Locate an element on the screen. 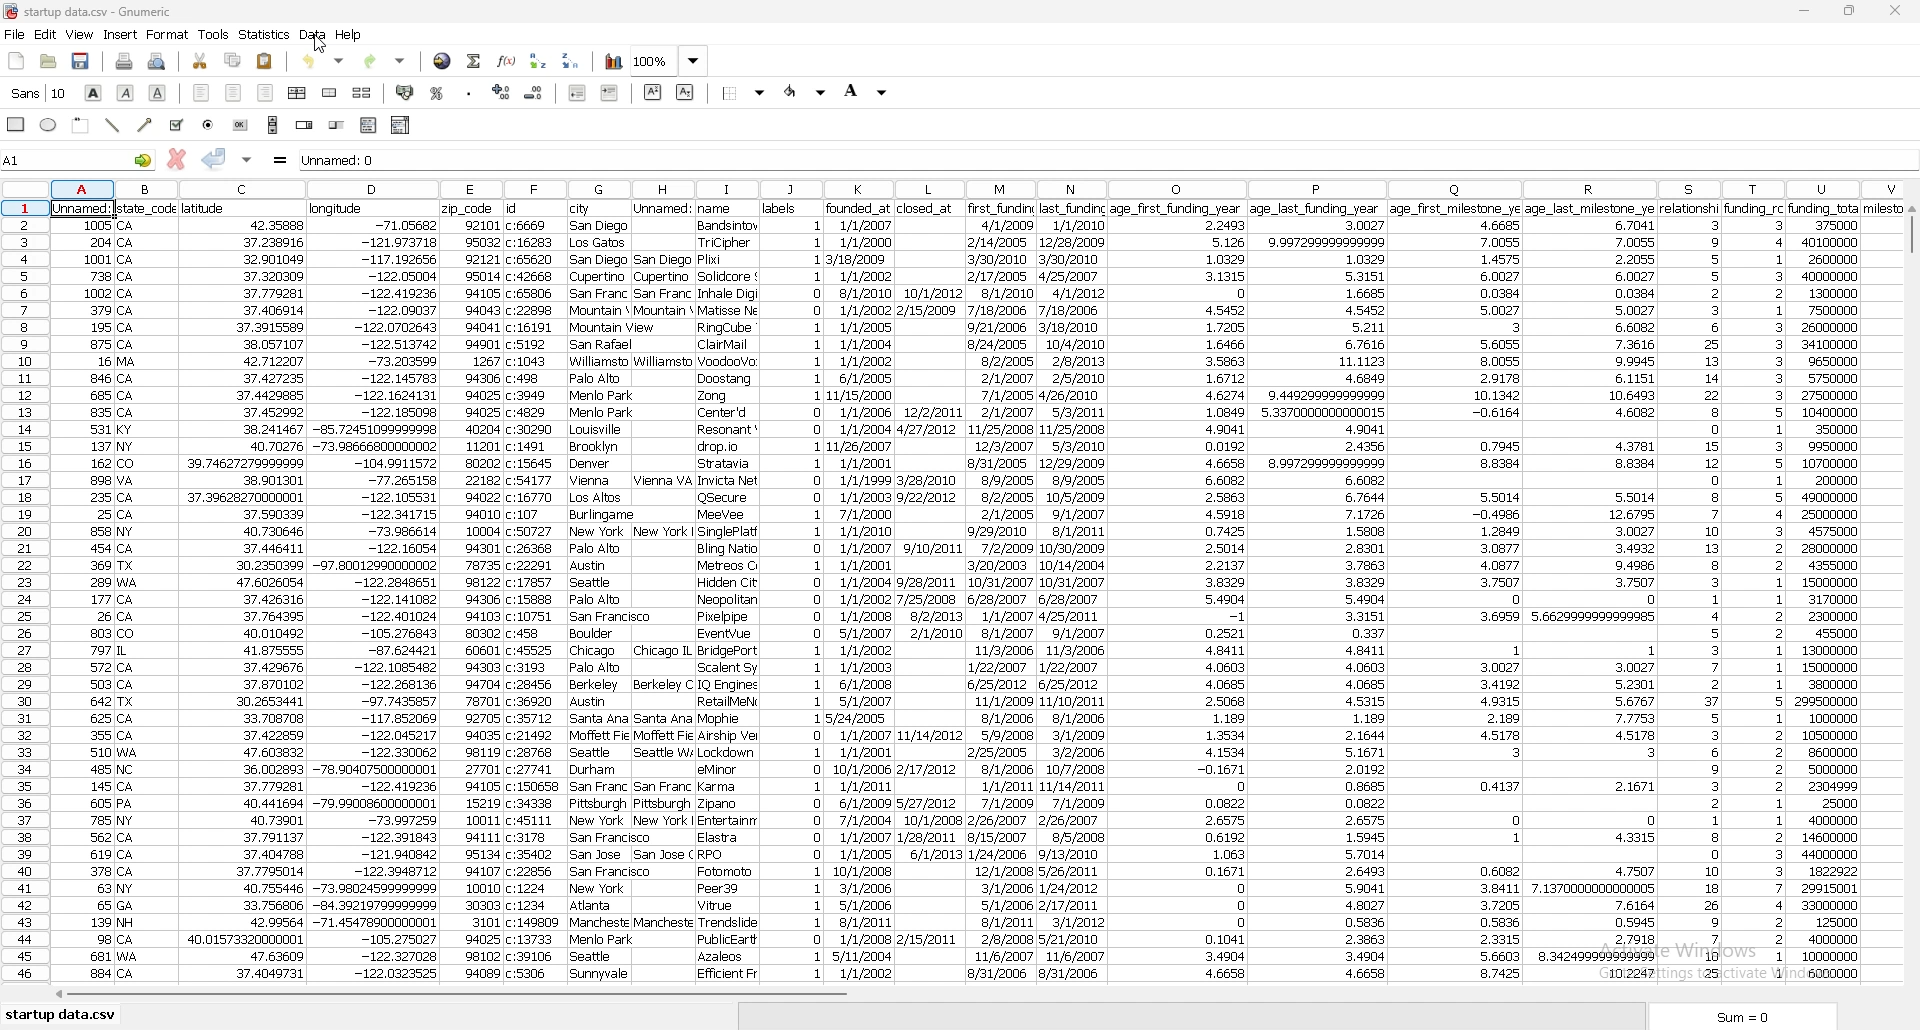 The image size is (1920, 1030). line is located at coordinates (115, 124).